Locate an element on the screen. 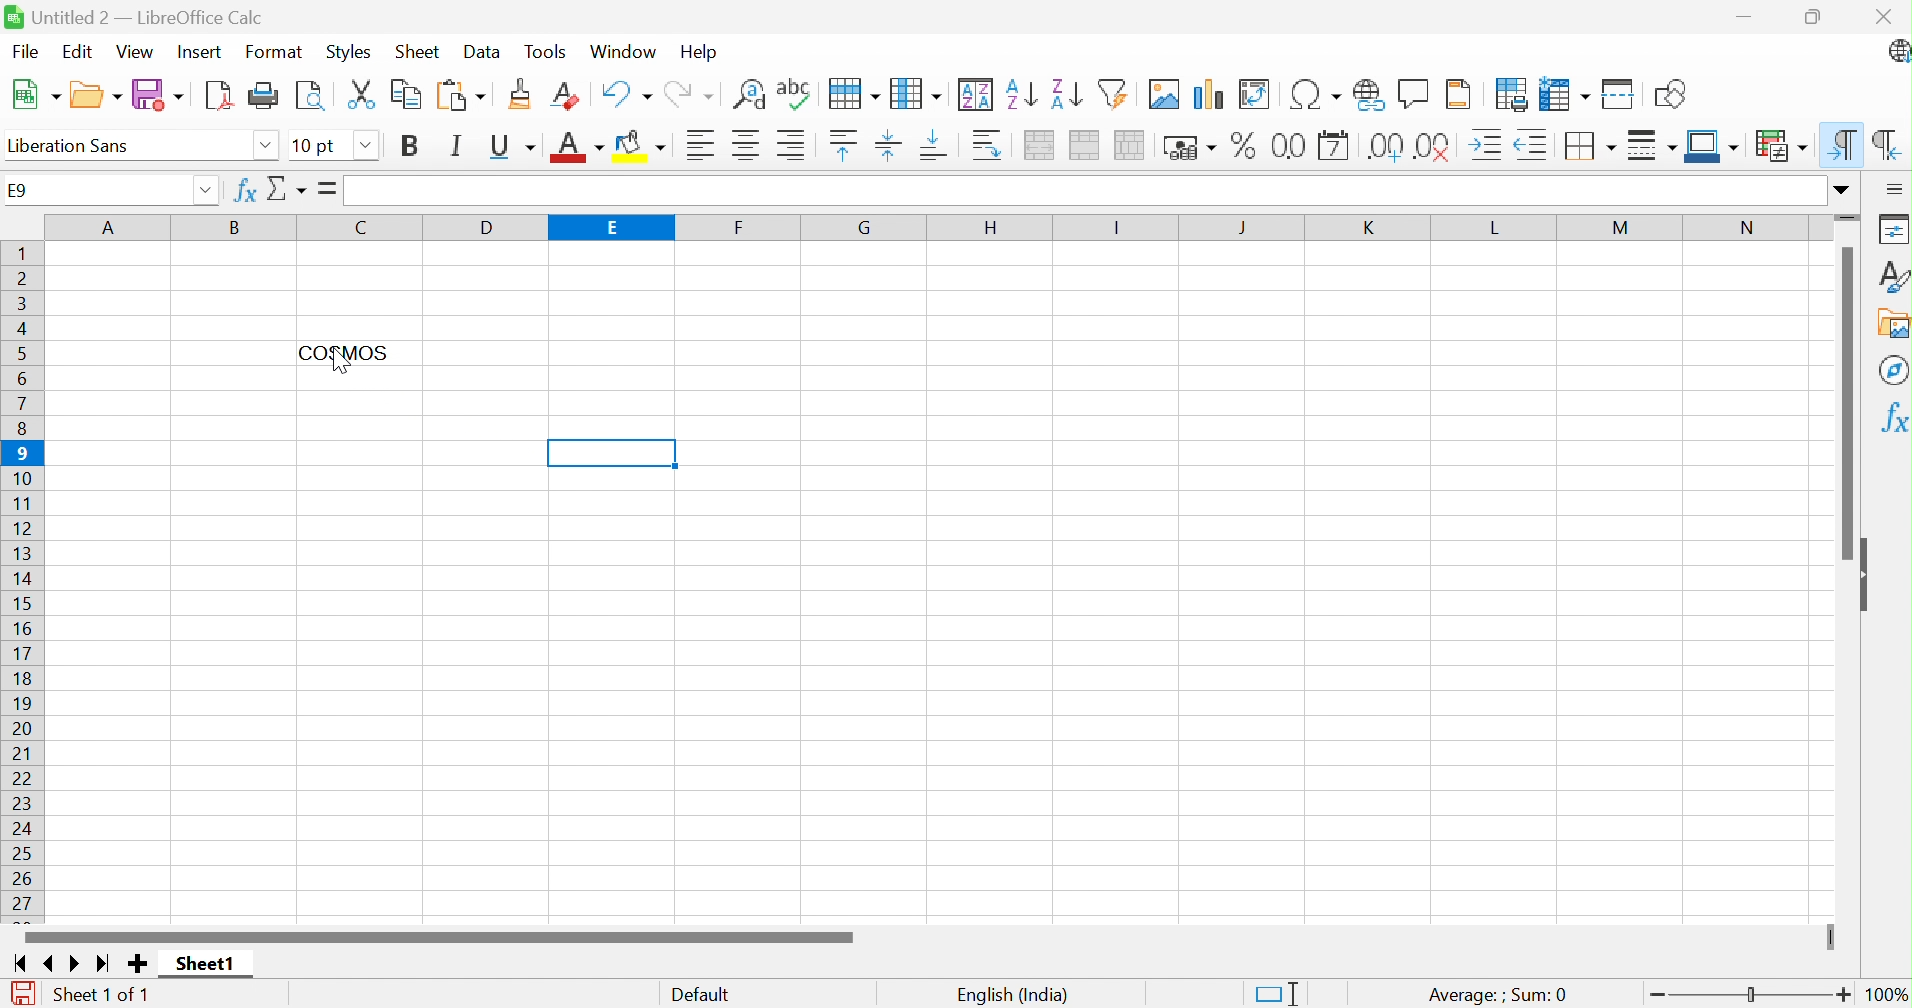 This screenshot has height=1008, width=1912. Average: ; Sum:0 is located at coordinates (1495, 996).